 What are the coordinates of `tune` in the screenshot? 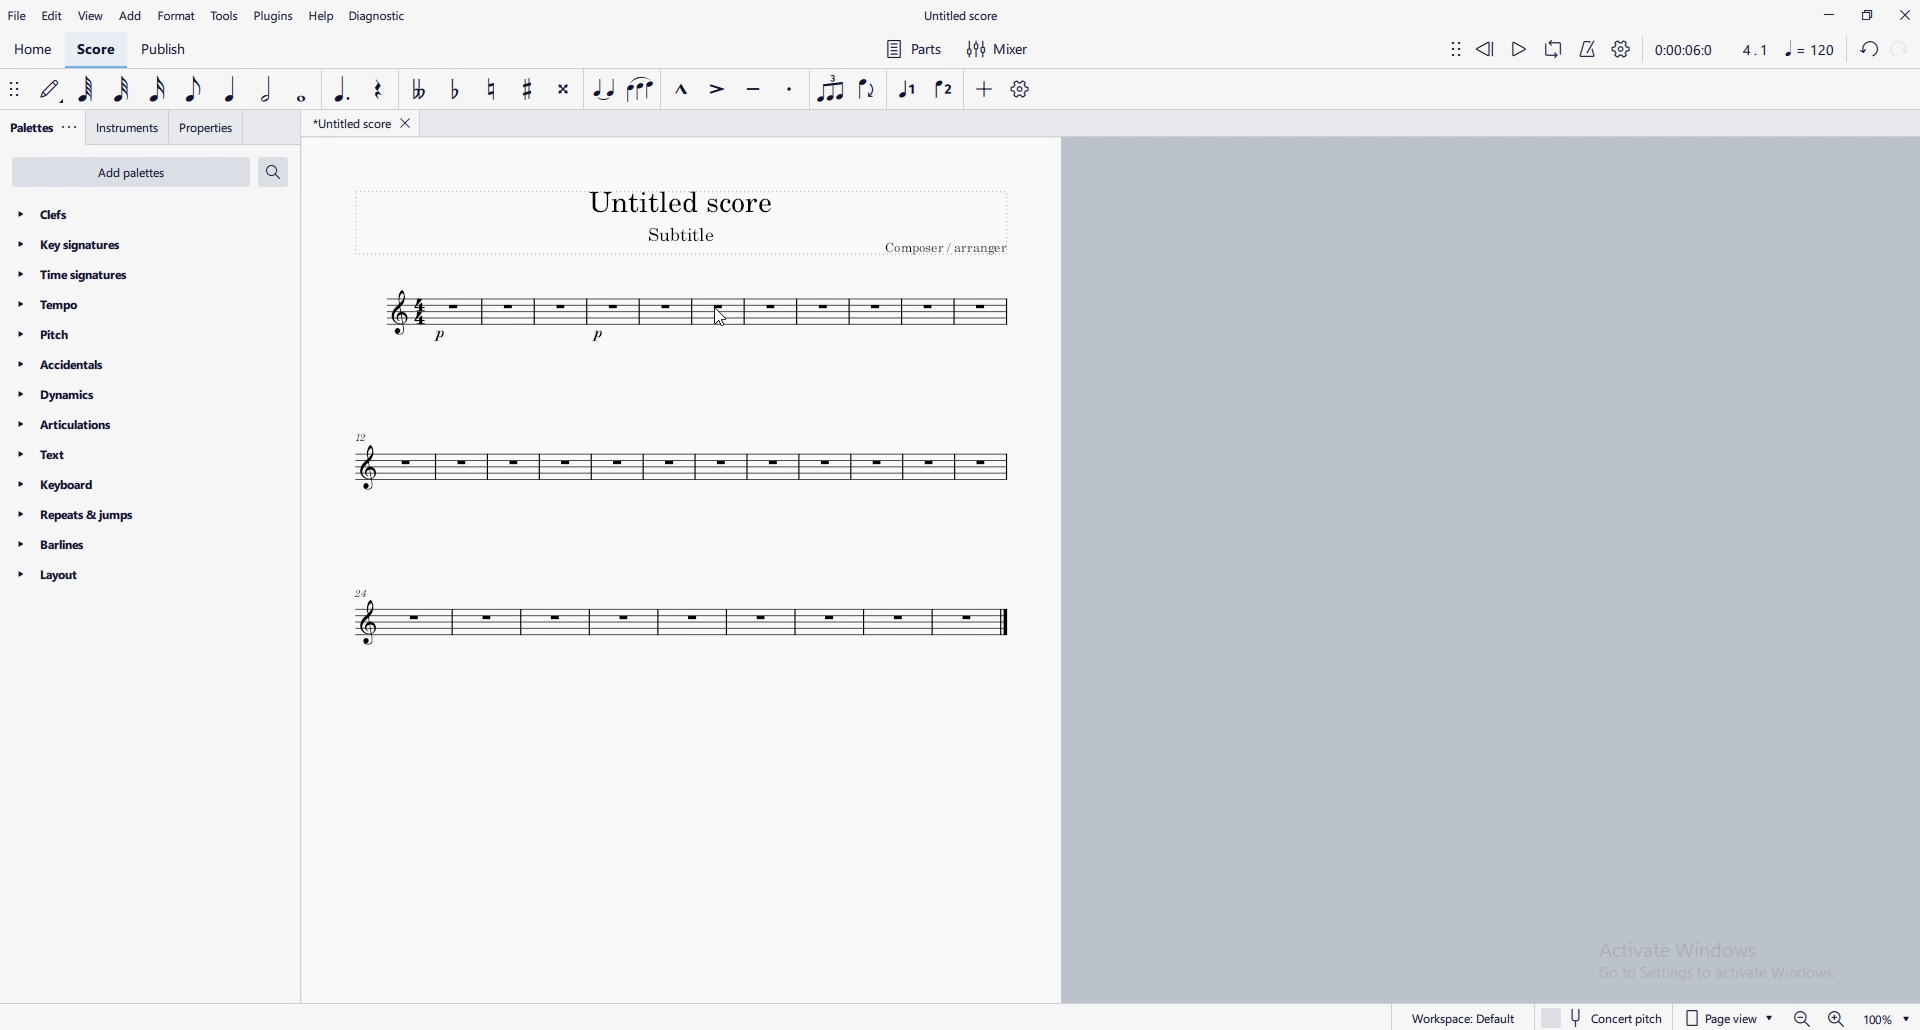 It's located at (697, 315).